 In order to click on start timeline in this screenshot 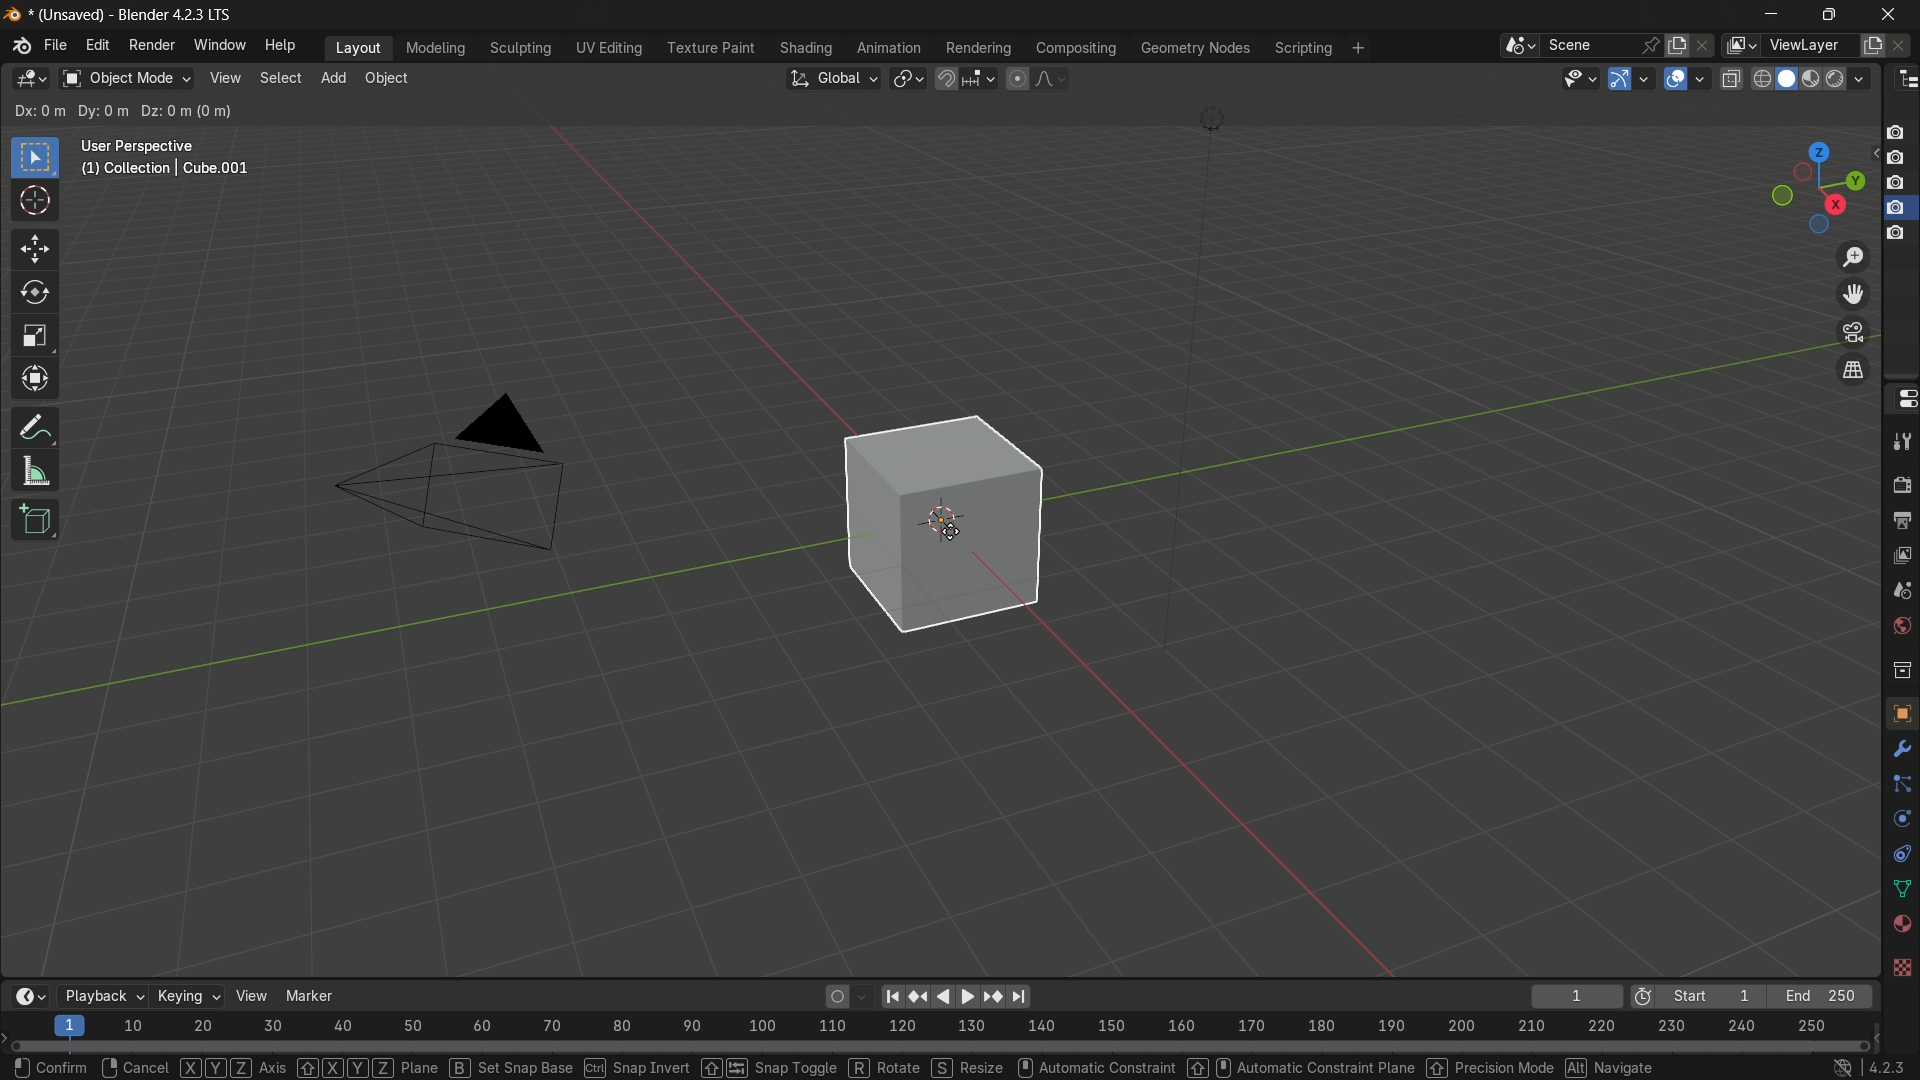, I will do `click(1711, 997)`.